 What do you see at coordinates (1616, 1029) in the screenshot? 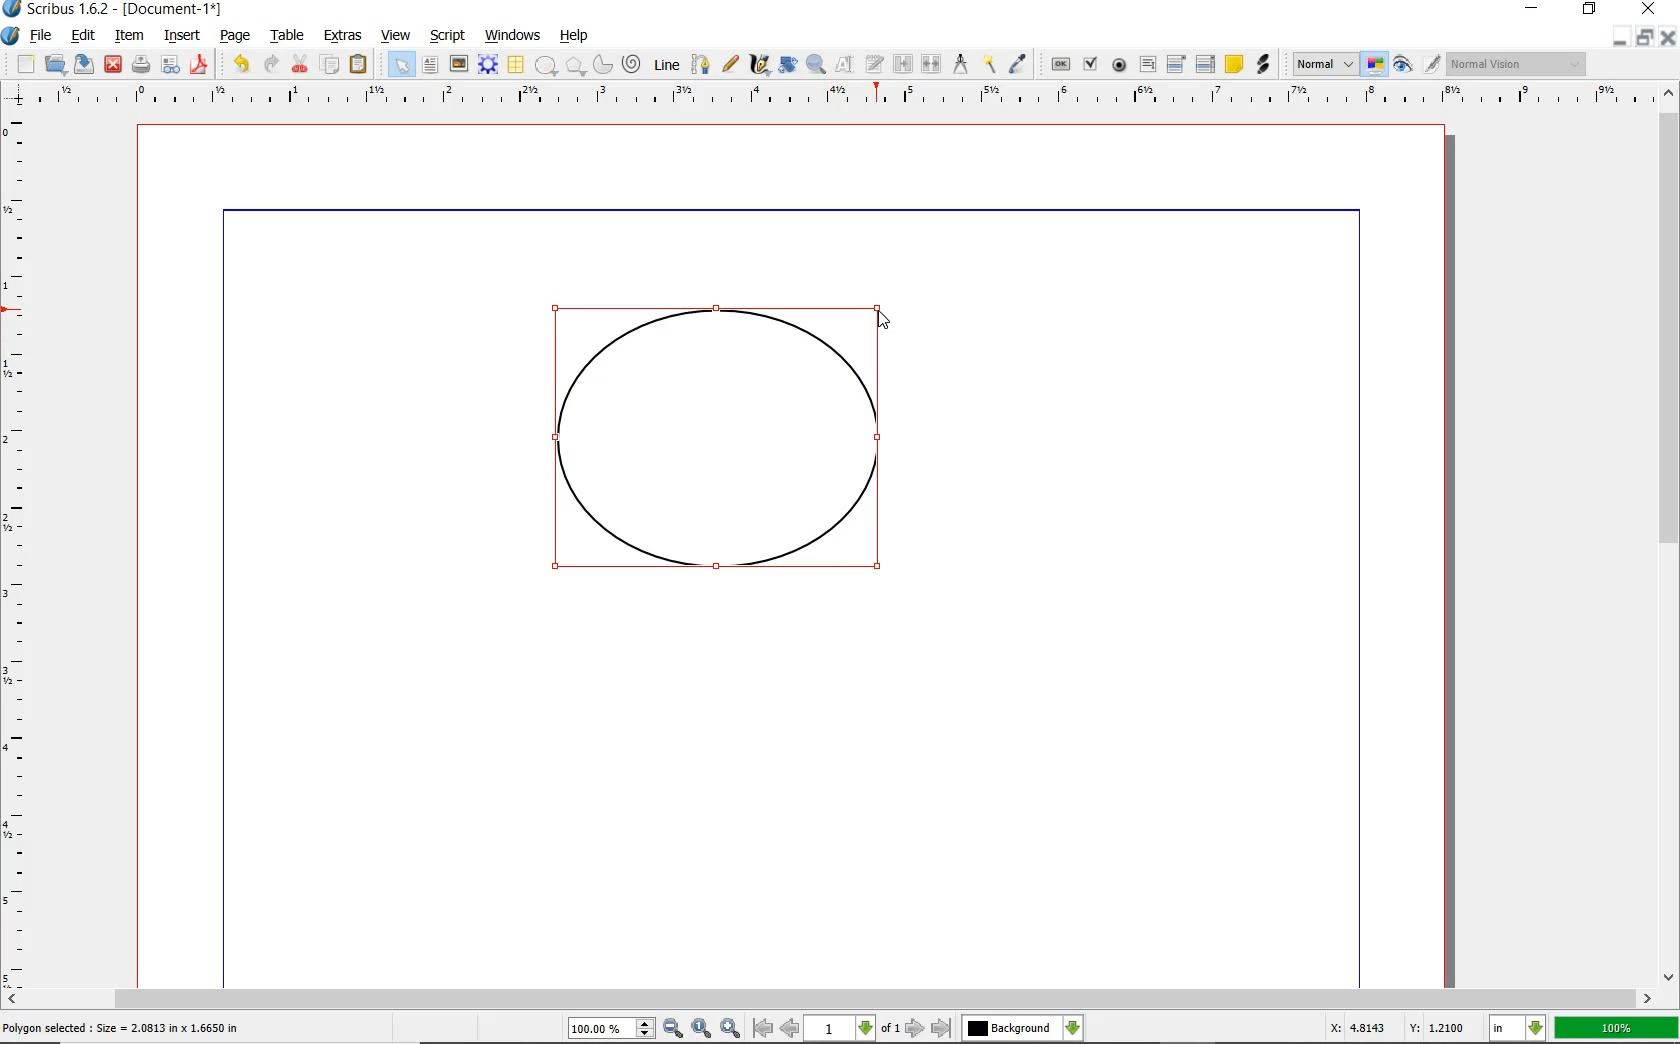
I see `ZOOM FACTOR` at bounding box center [1616, 1029].